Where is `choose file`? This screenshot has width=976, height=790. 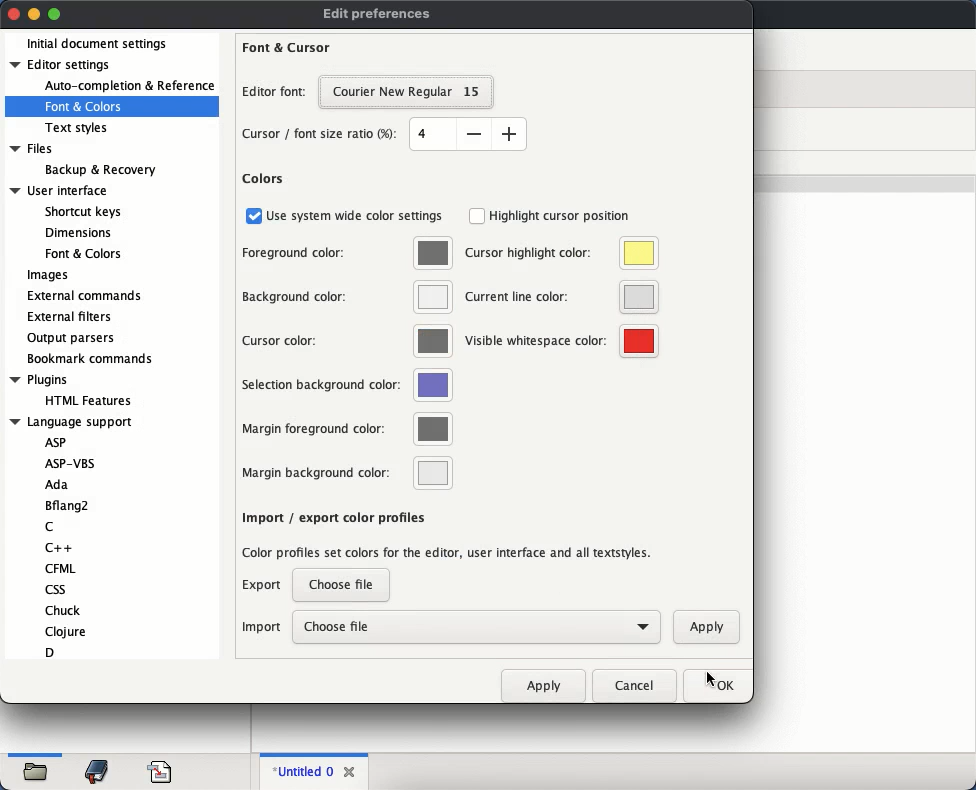 choose file is located at coordinates (341, 586).